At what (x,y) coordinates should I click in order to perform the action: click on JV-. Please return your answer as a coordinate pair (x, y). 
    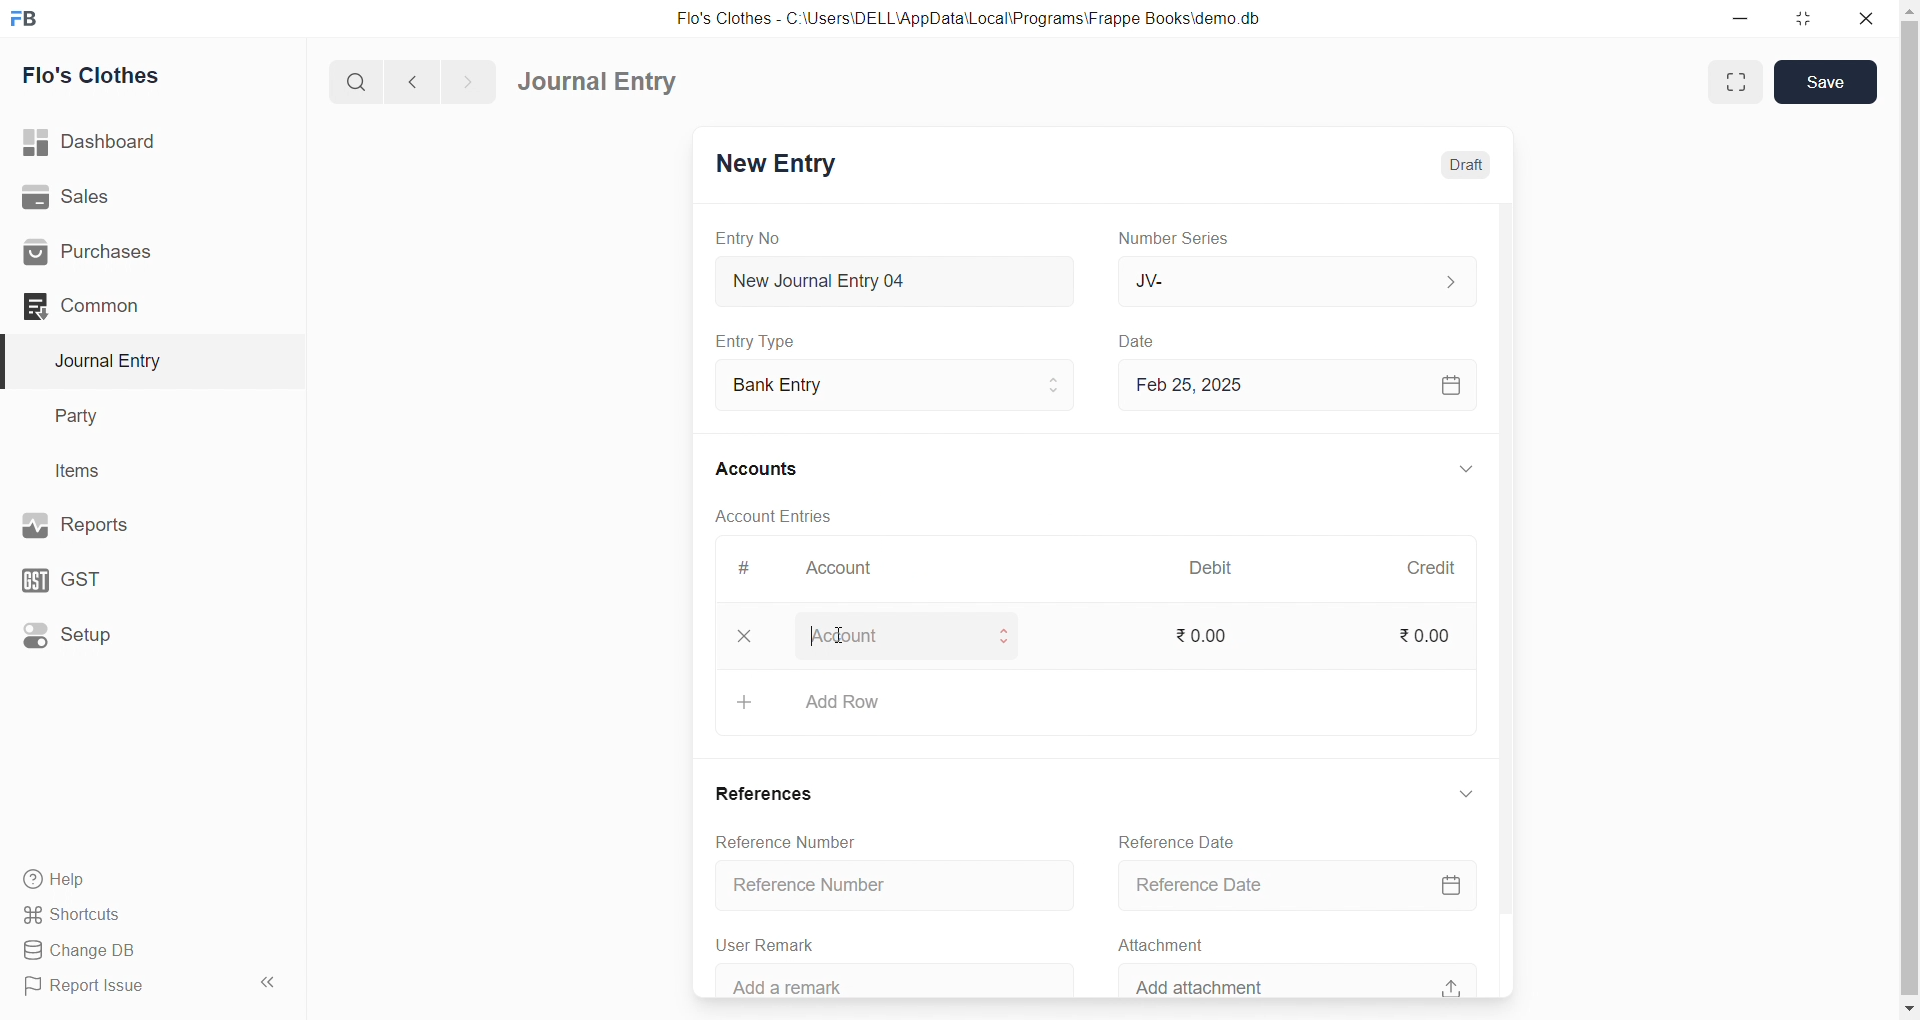
    Looking at the image, I should click on (1304, 280).